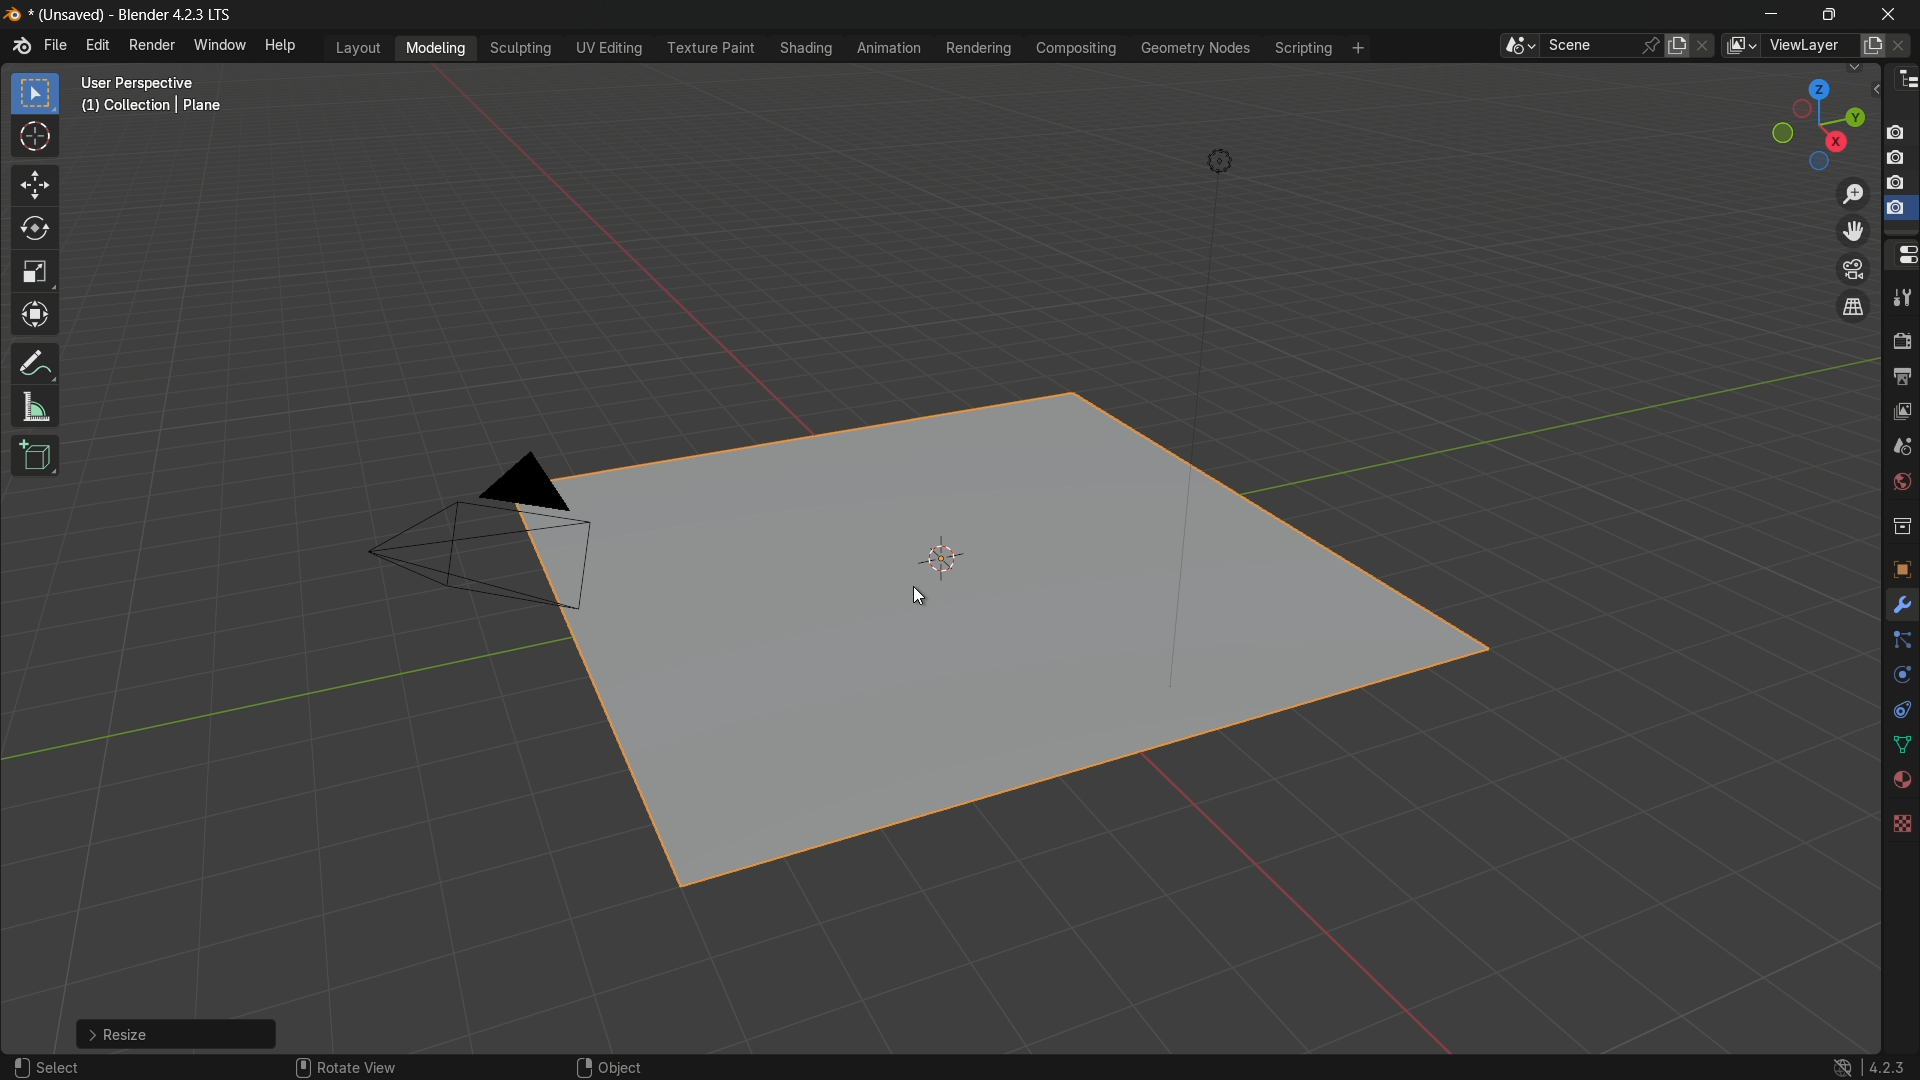  I want to click on collections, so click(1902, 523).